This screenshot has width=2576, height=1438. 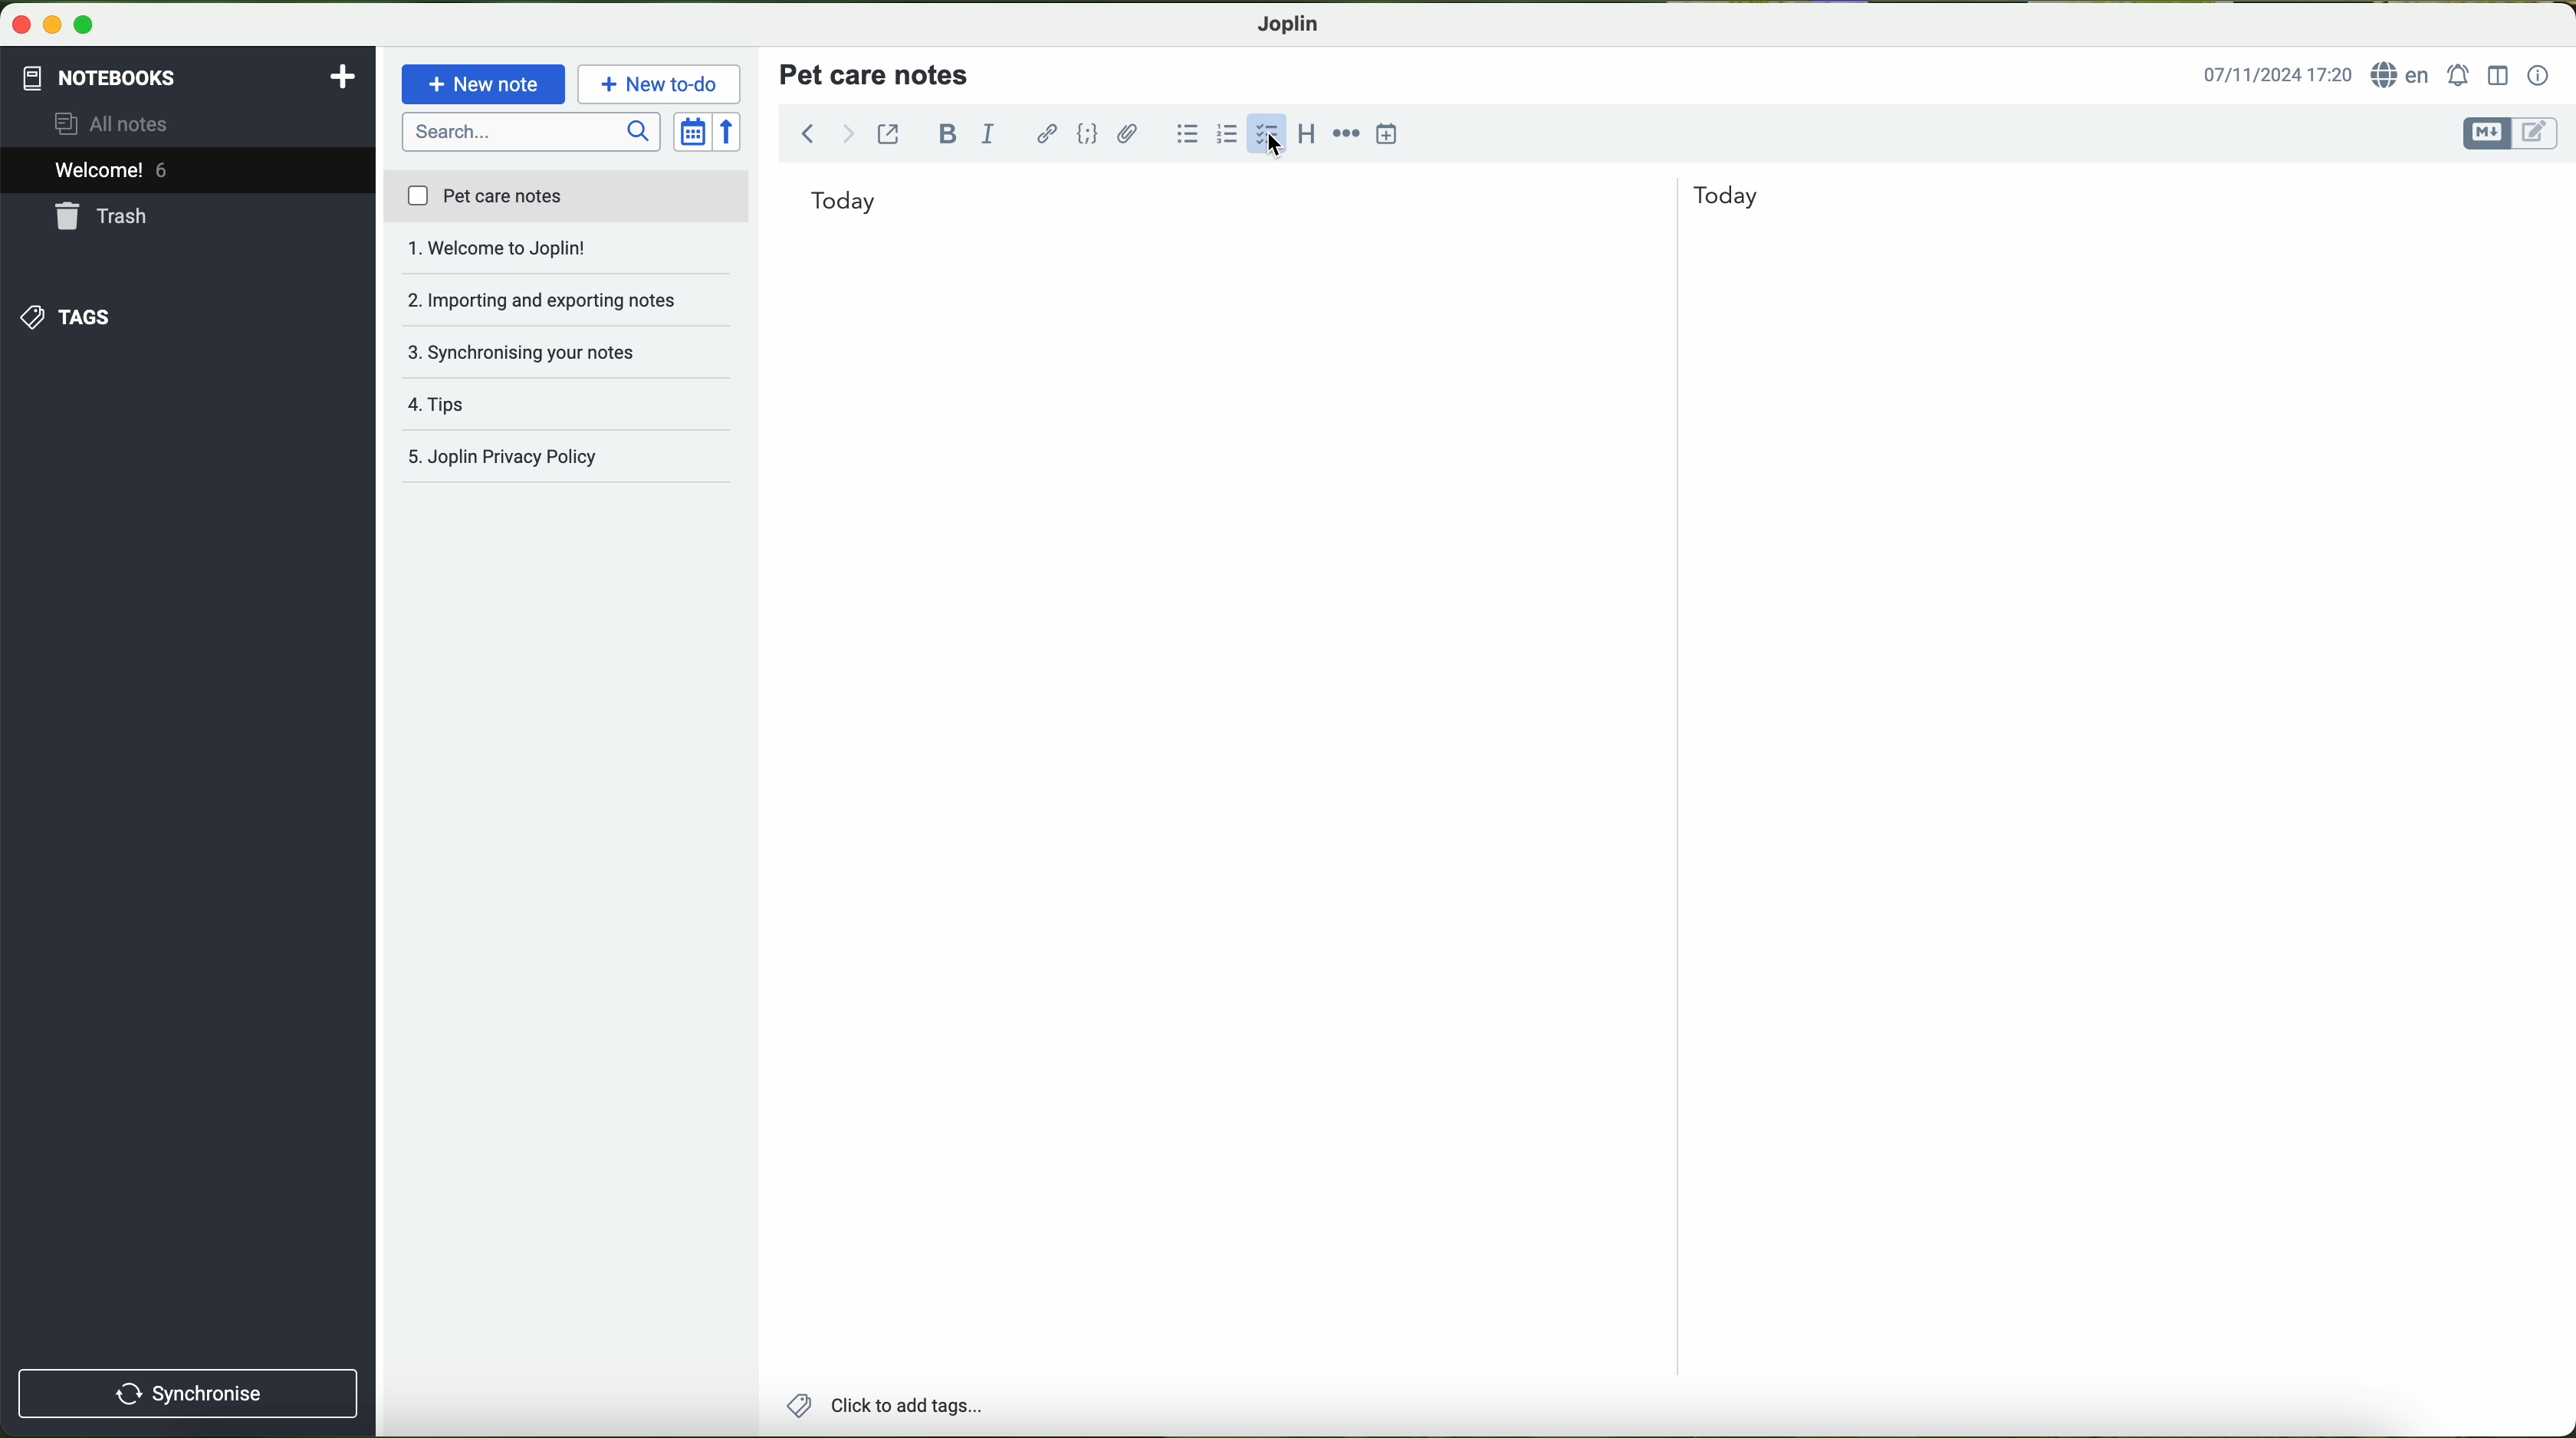 What do you see at coordinates (50, 26) in the screenshot?
I see `screen buttons` at bounding box center [50, 26].